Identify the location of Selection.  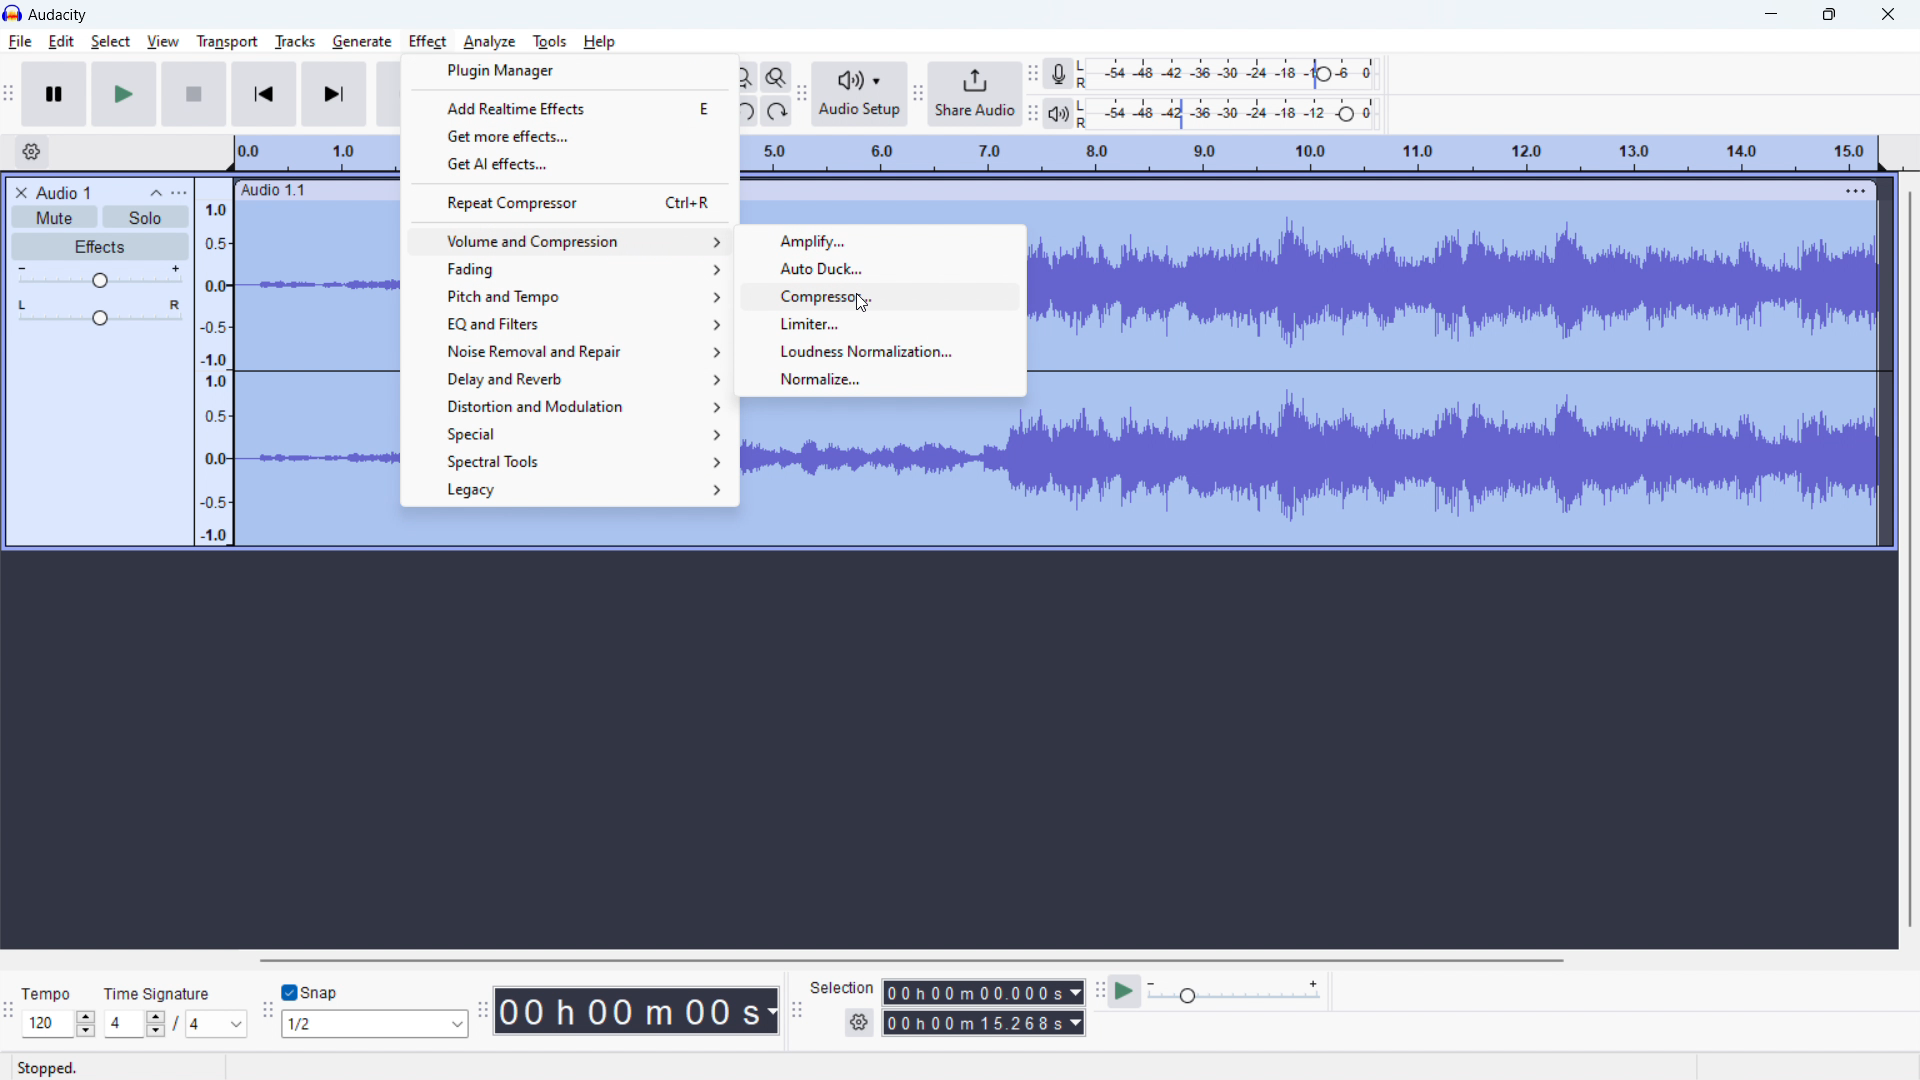
(842, 985).